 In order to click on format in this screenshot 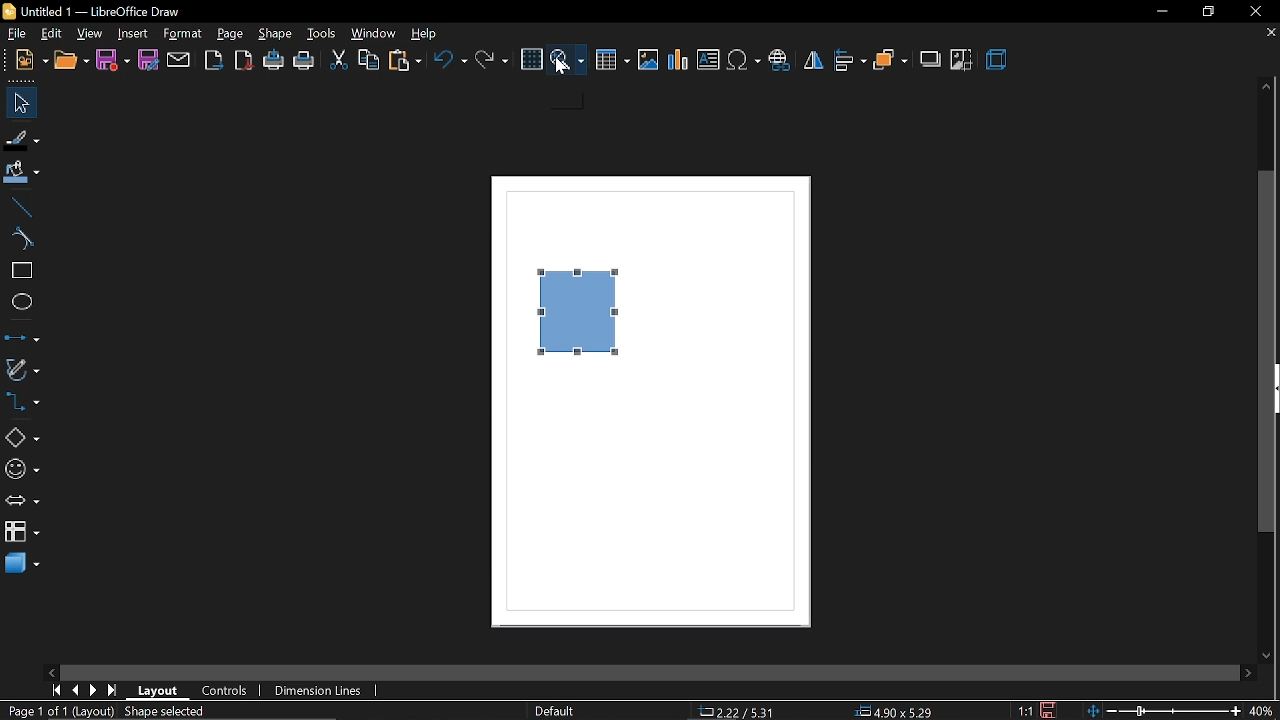, I will do `click(182, 34)`.